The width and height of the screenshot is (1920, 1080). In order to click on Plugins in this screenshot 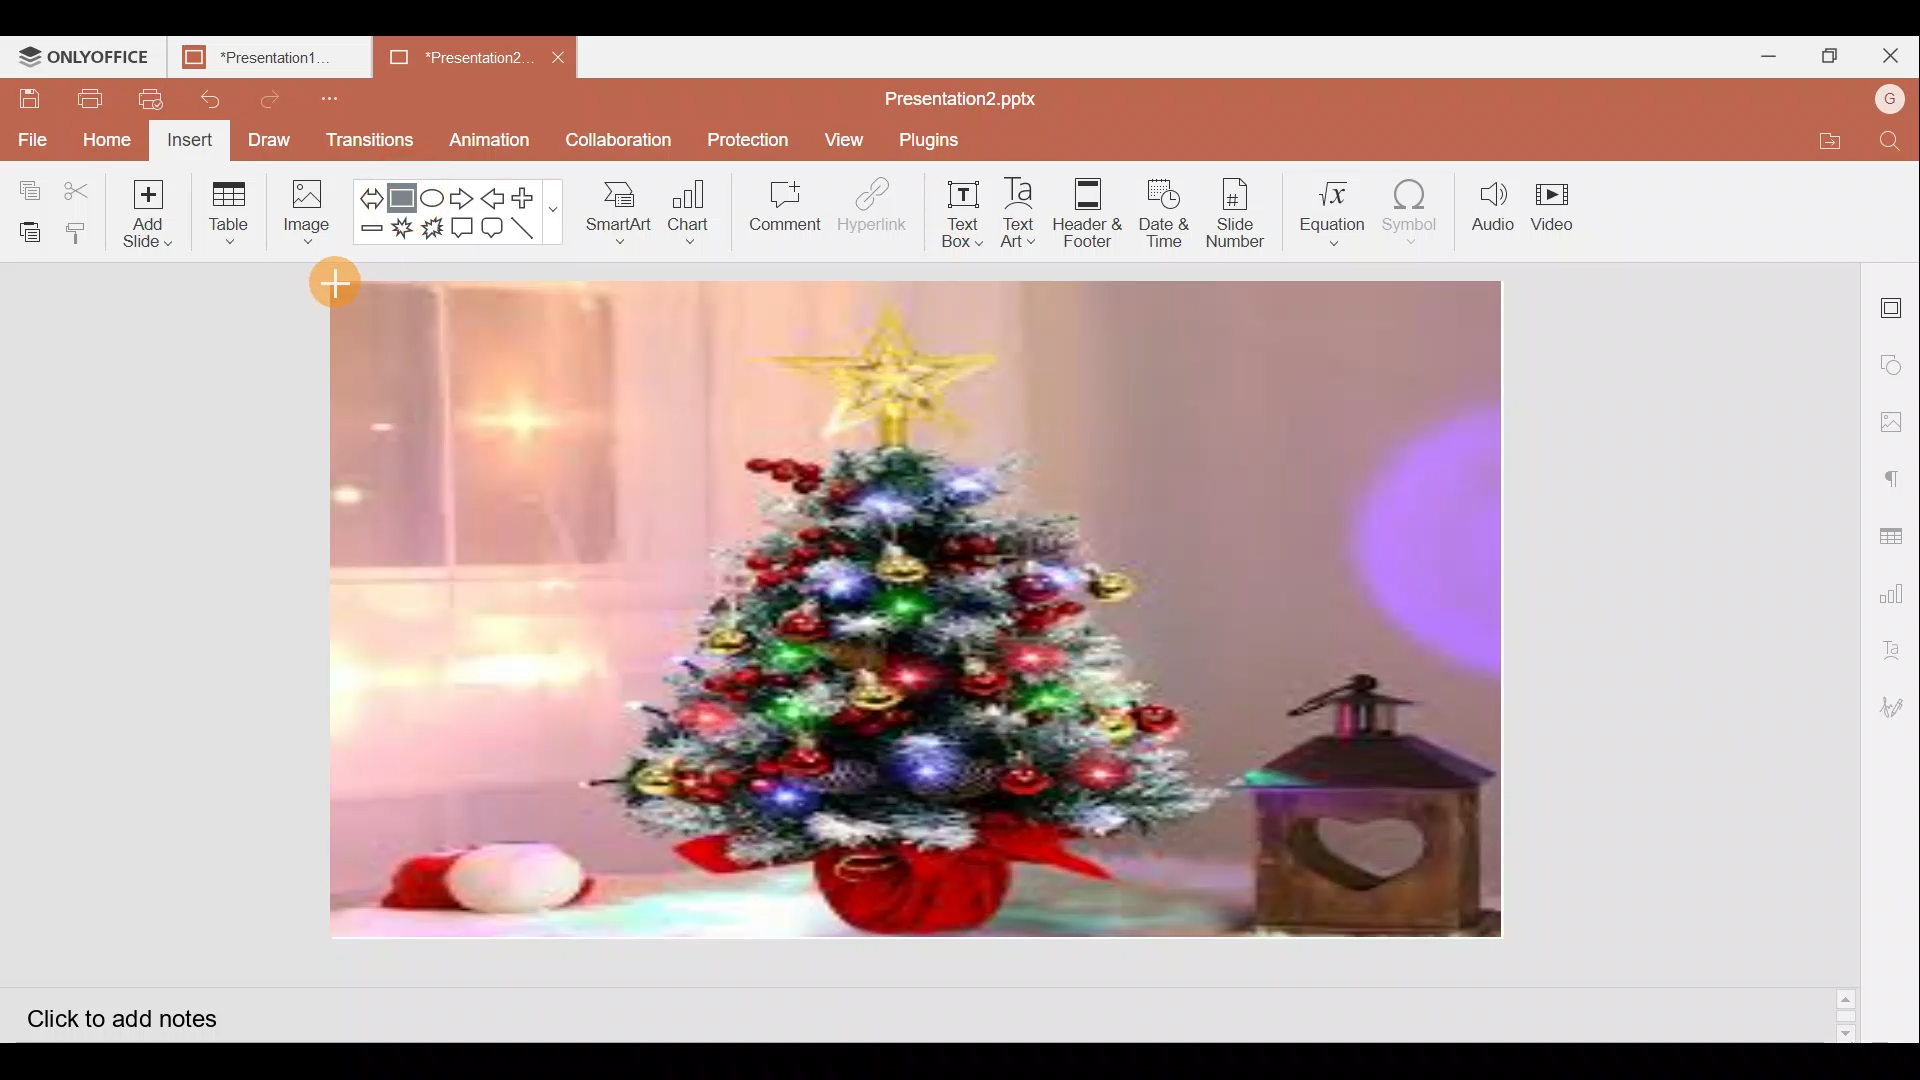, I will do `click(936, 140)`.